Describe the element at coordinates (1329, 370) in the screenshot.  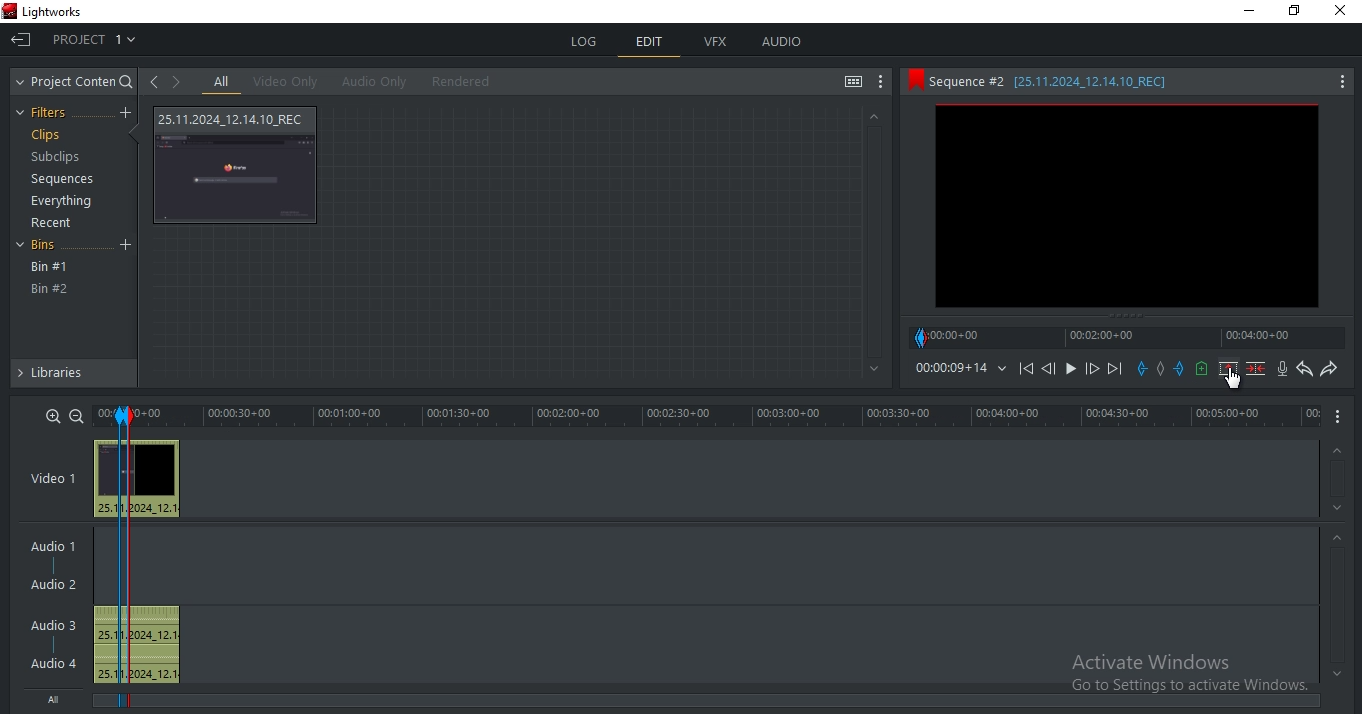
I see `redo` at that location.